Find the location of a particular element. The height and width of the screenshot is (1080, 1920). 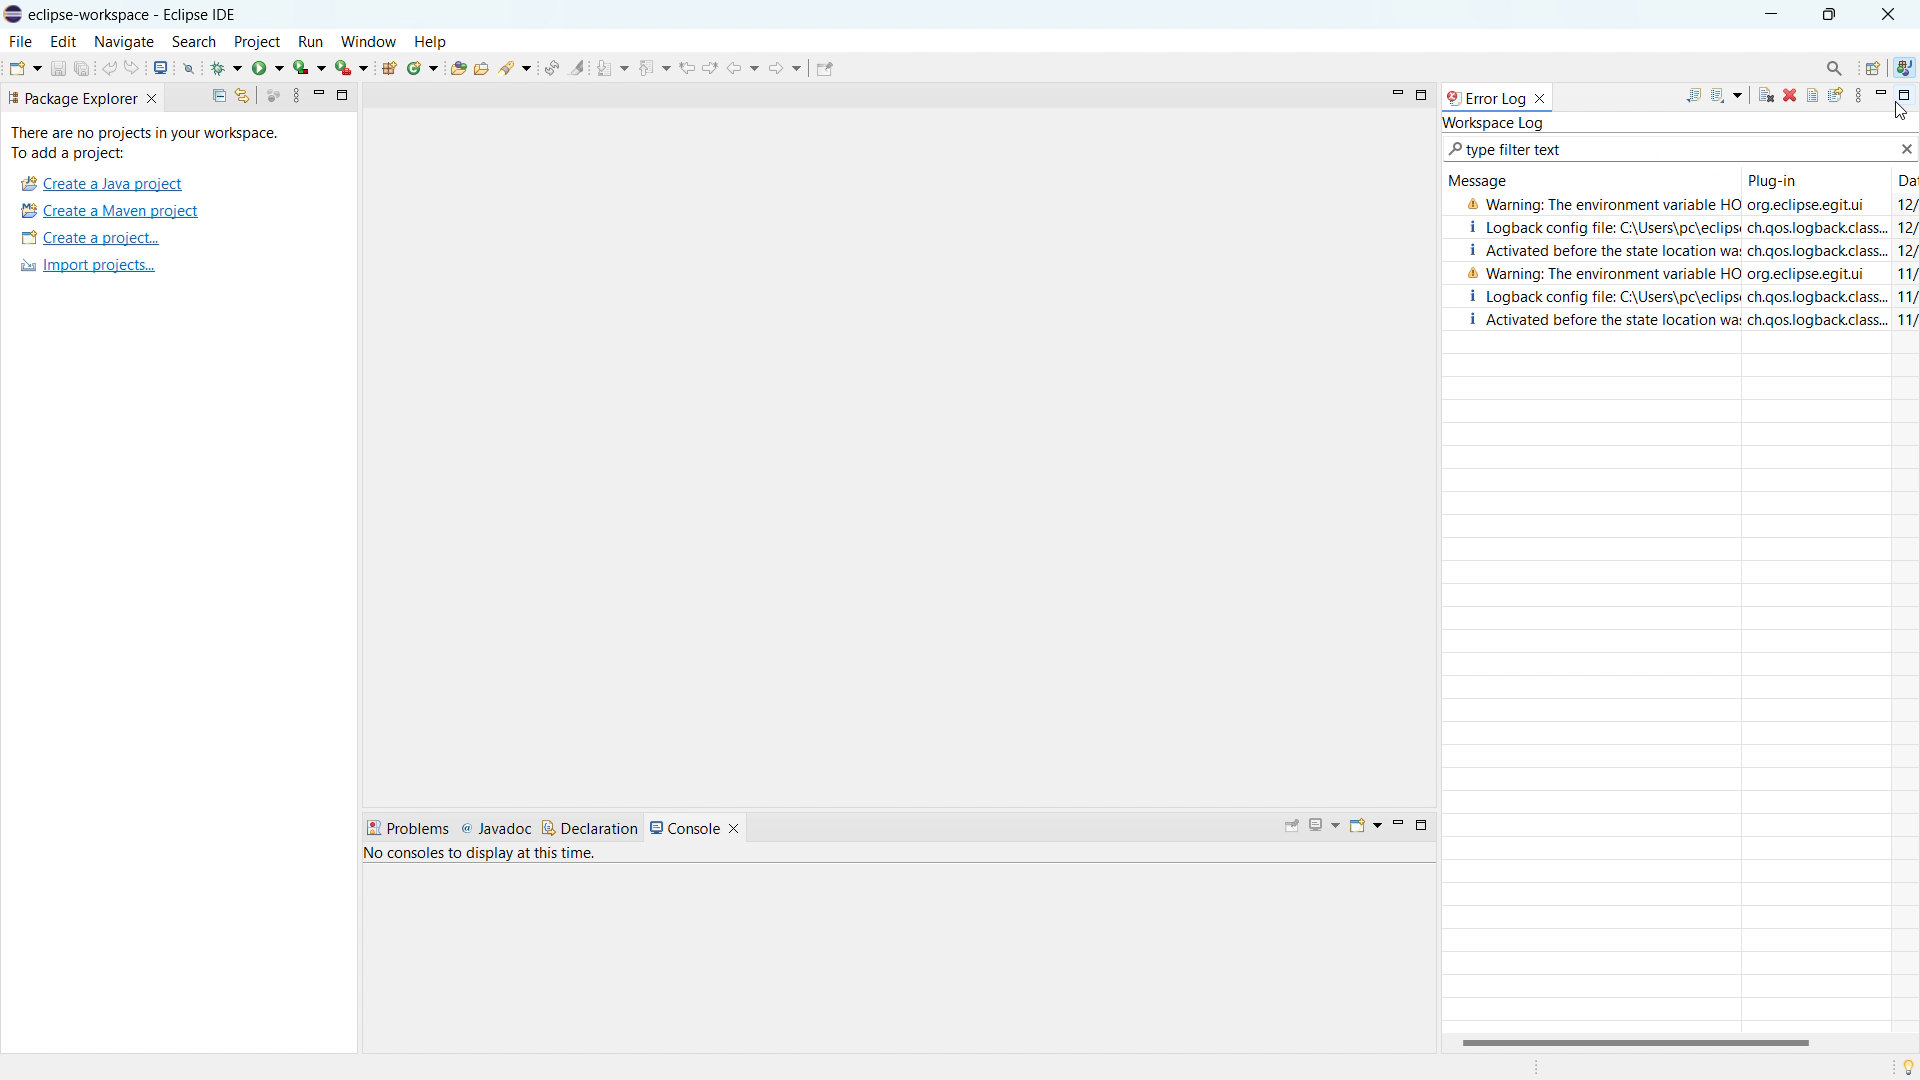

java  is located at coordinates (1911, 61).